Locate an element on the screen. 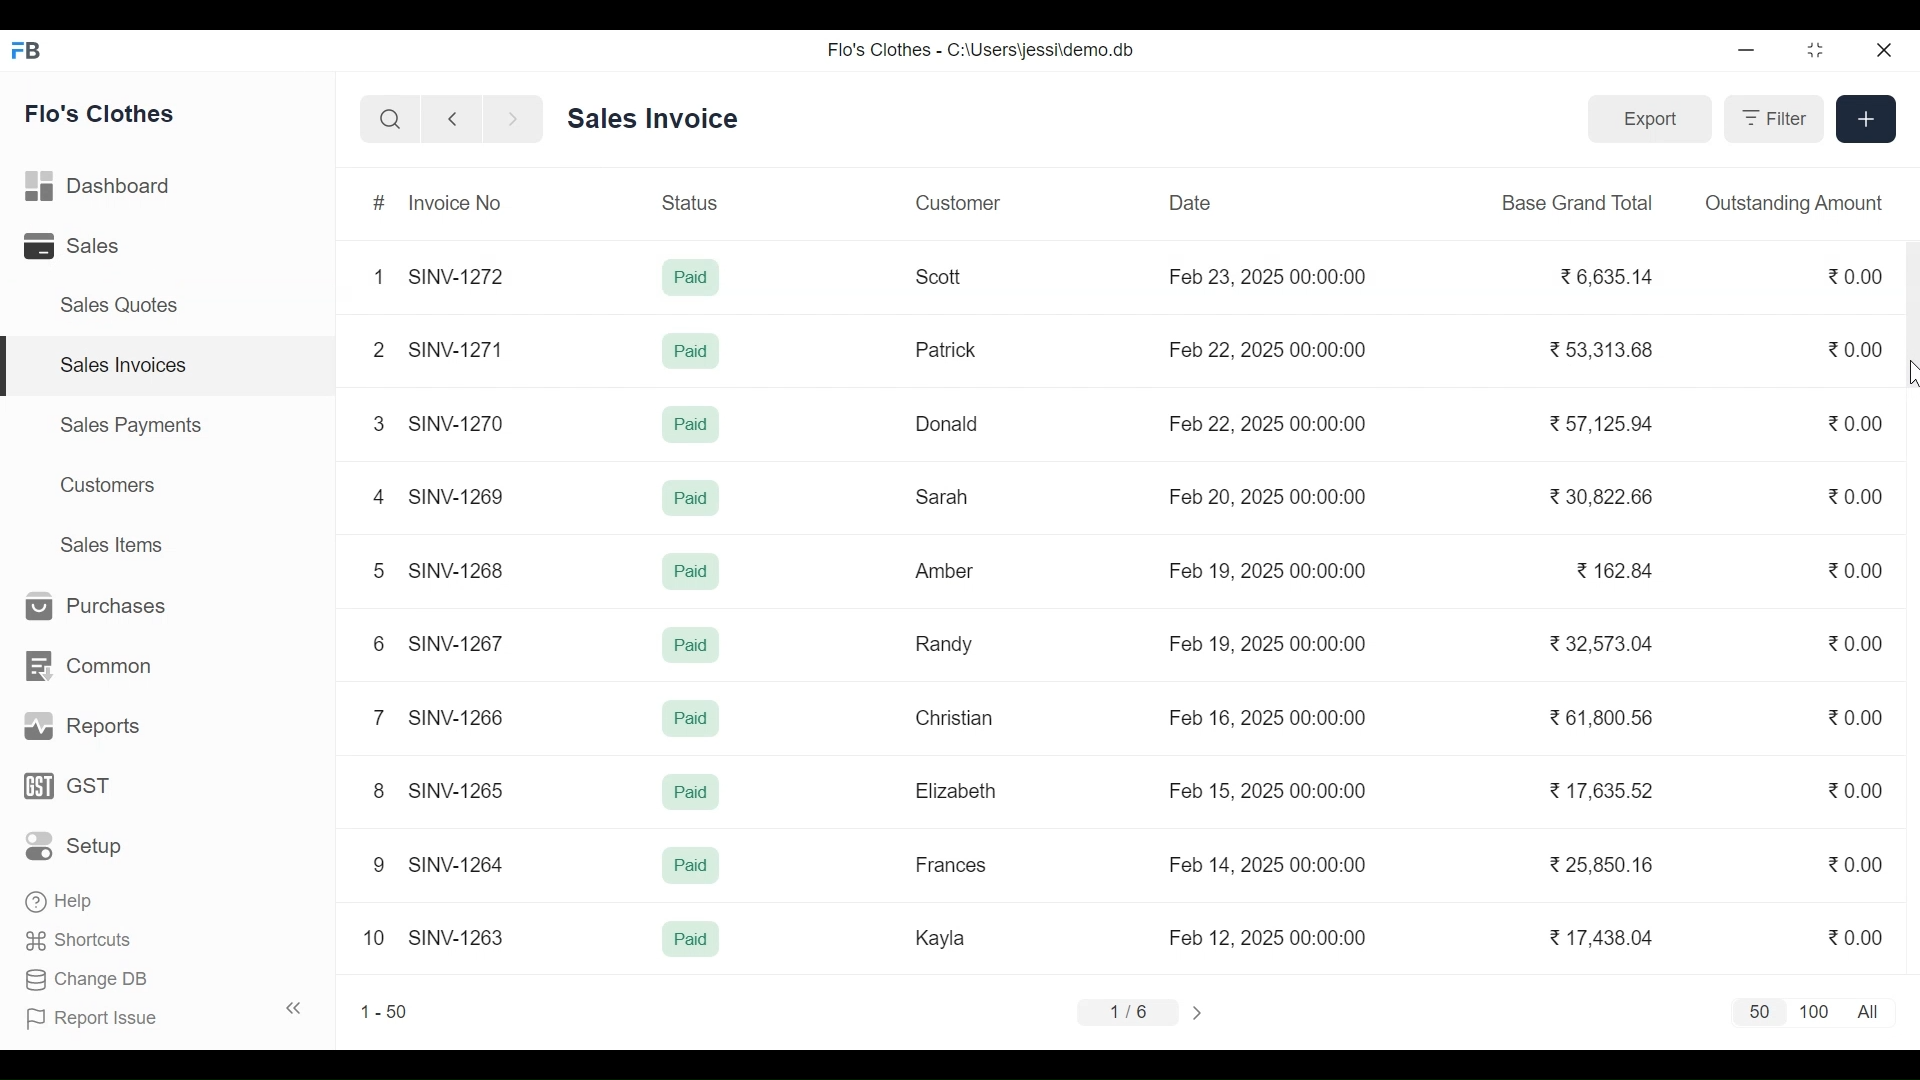 The width and height of the screenshot is (1920, 1080). 0.00 is located at coordinates (1858, 349).